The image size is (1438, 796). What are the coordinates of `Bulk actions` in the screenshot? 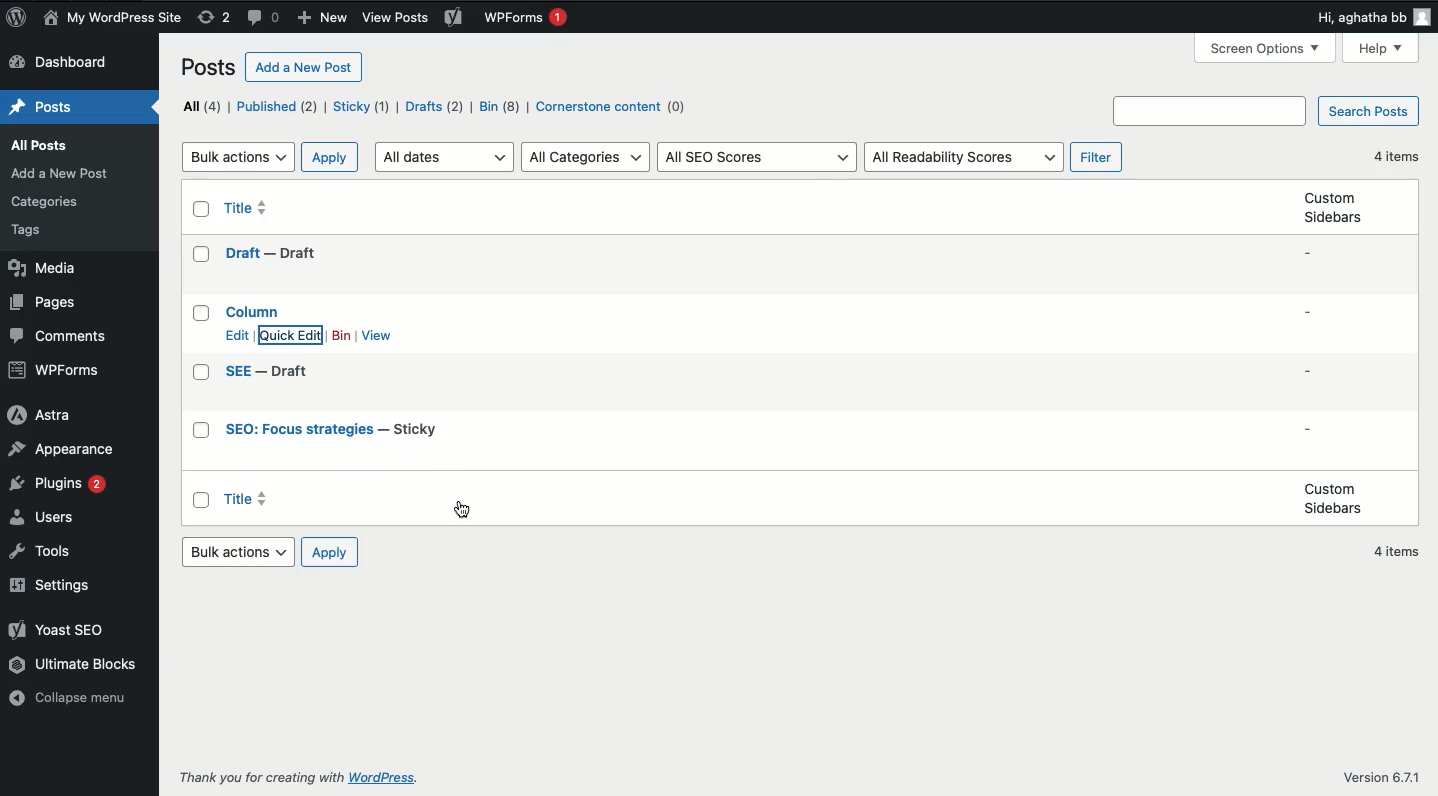 It's located at (240, 551).